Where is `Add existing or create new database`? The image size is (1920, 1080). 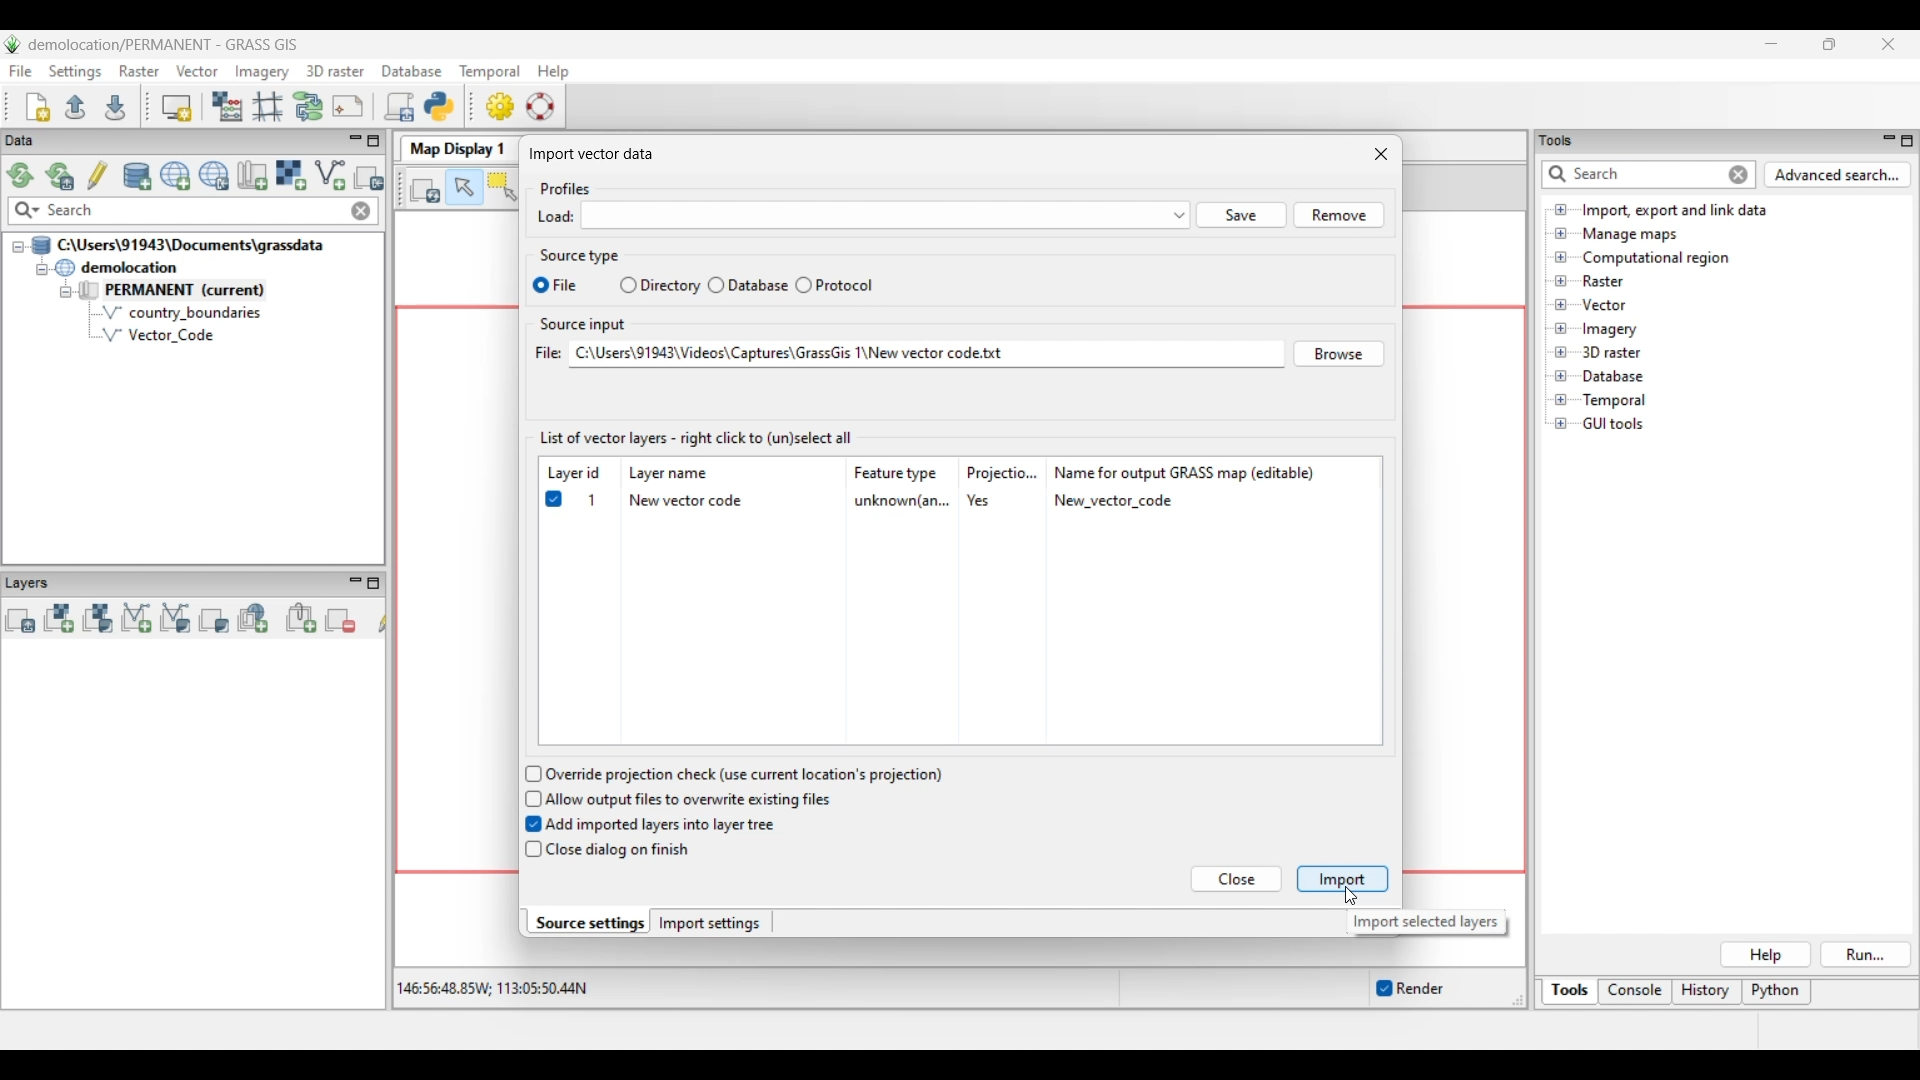
Add existing or create new database is located at coordinates (138, 177).